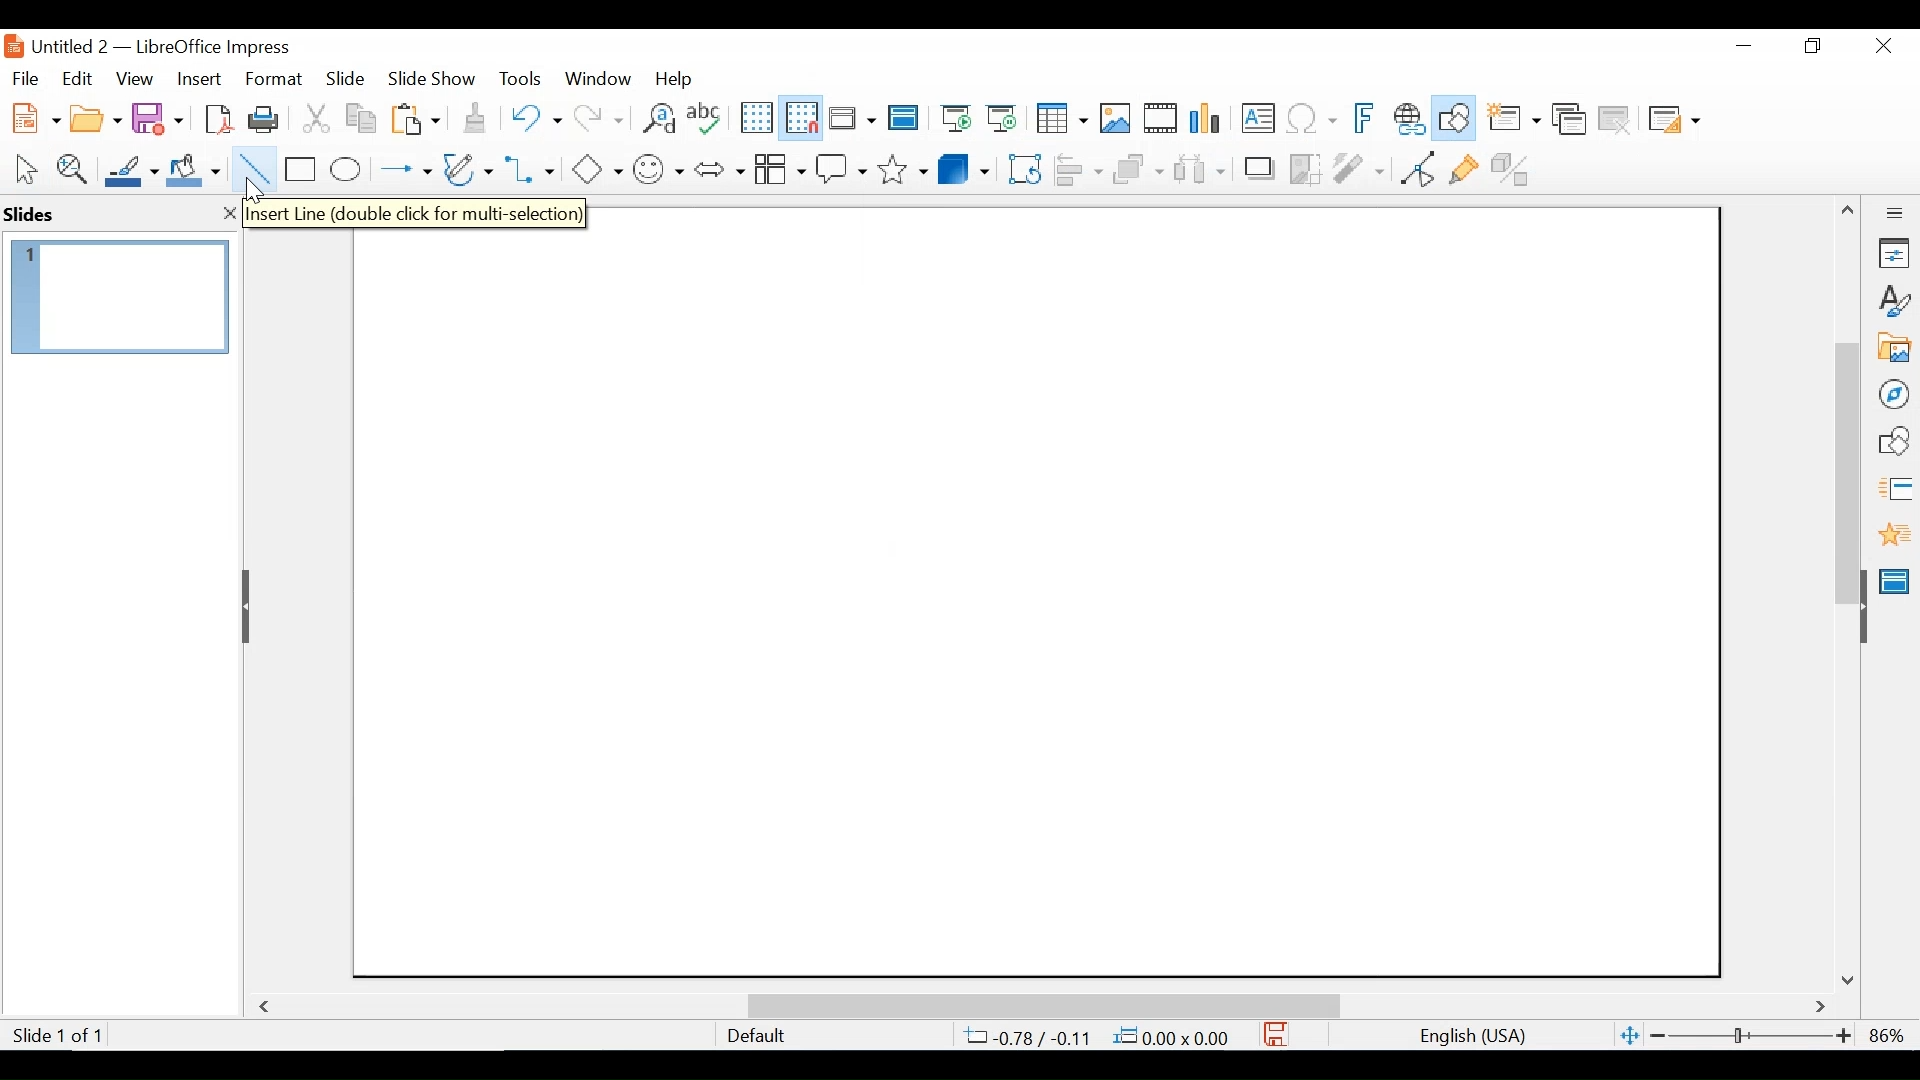  I want to click on Ellipse, so click(345, 170).